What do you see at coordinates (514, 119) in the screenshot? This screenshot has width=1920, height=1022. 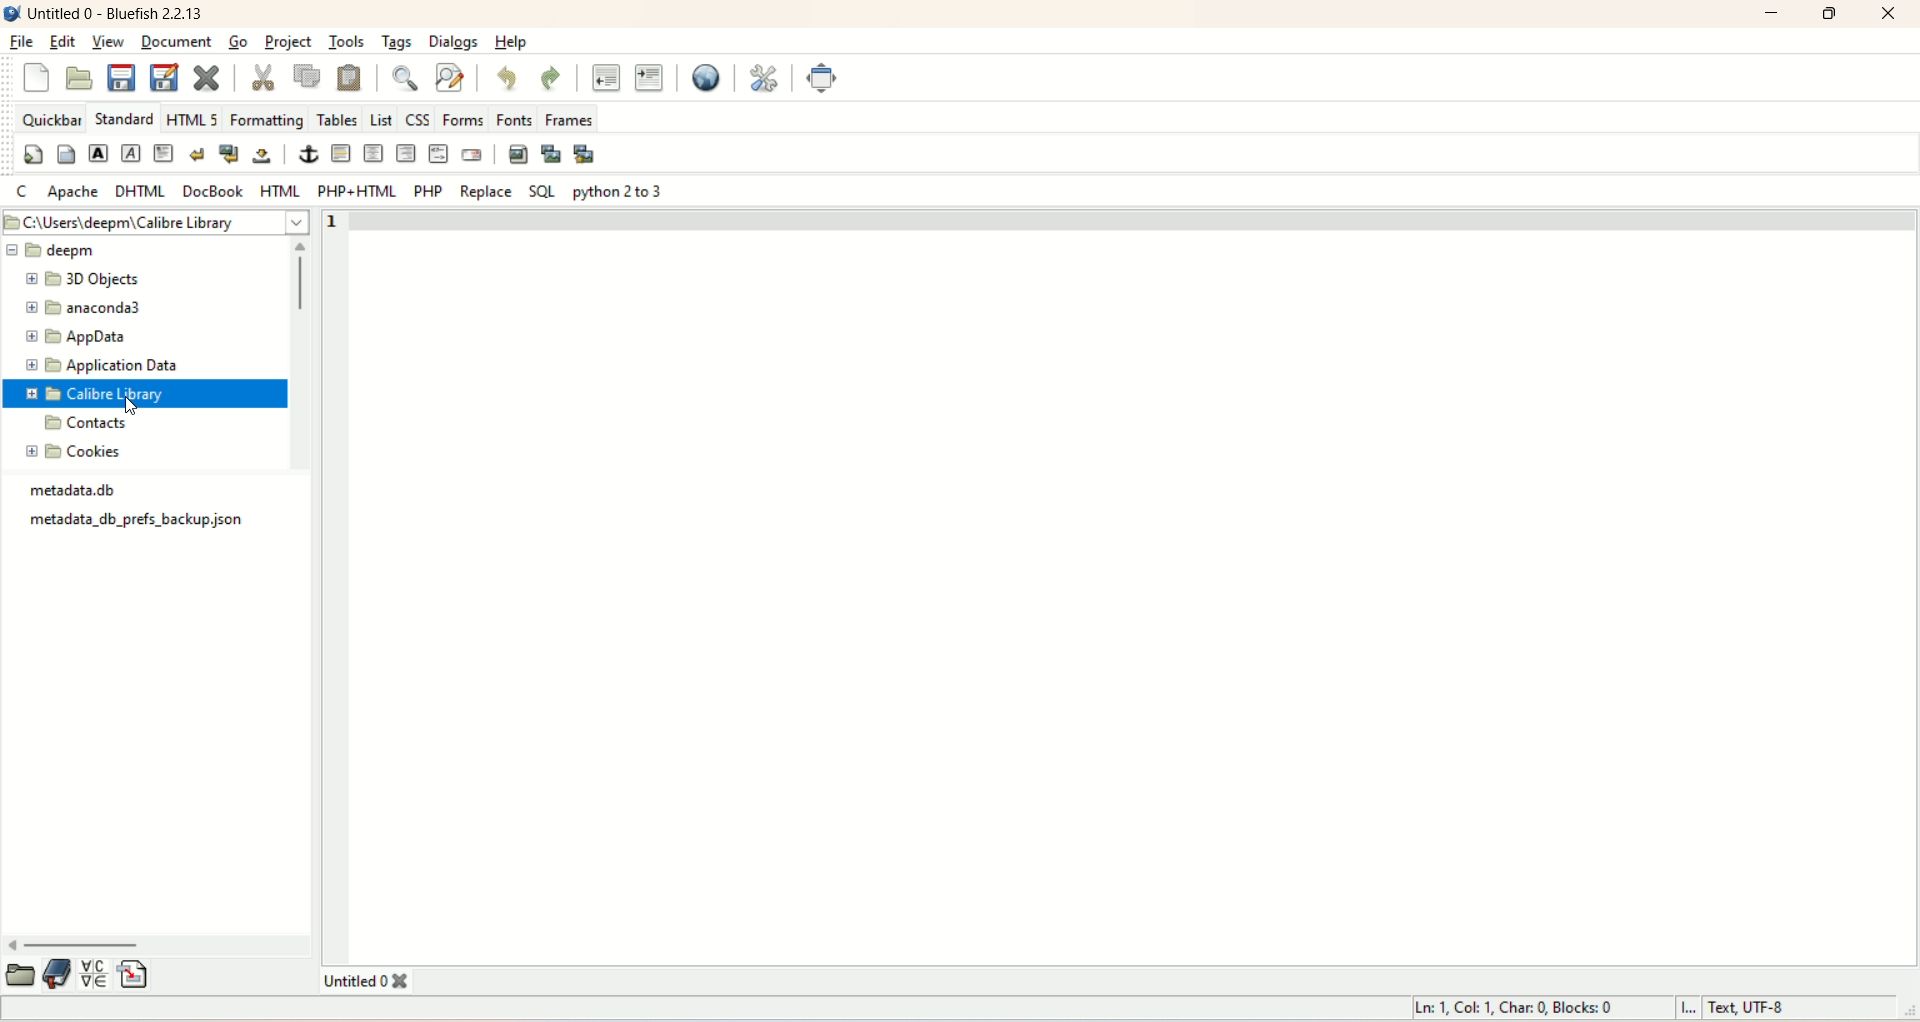 I see `fonts` at bounding box center [514, 119].